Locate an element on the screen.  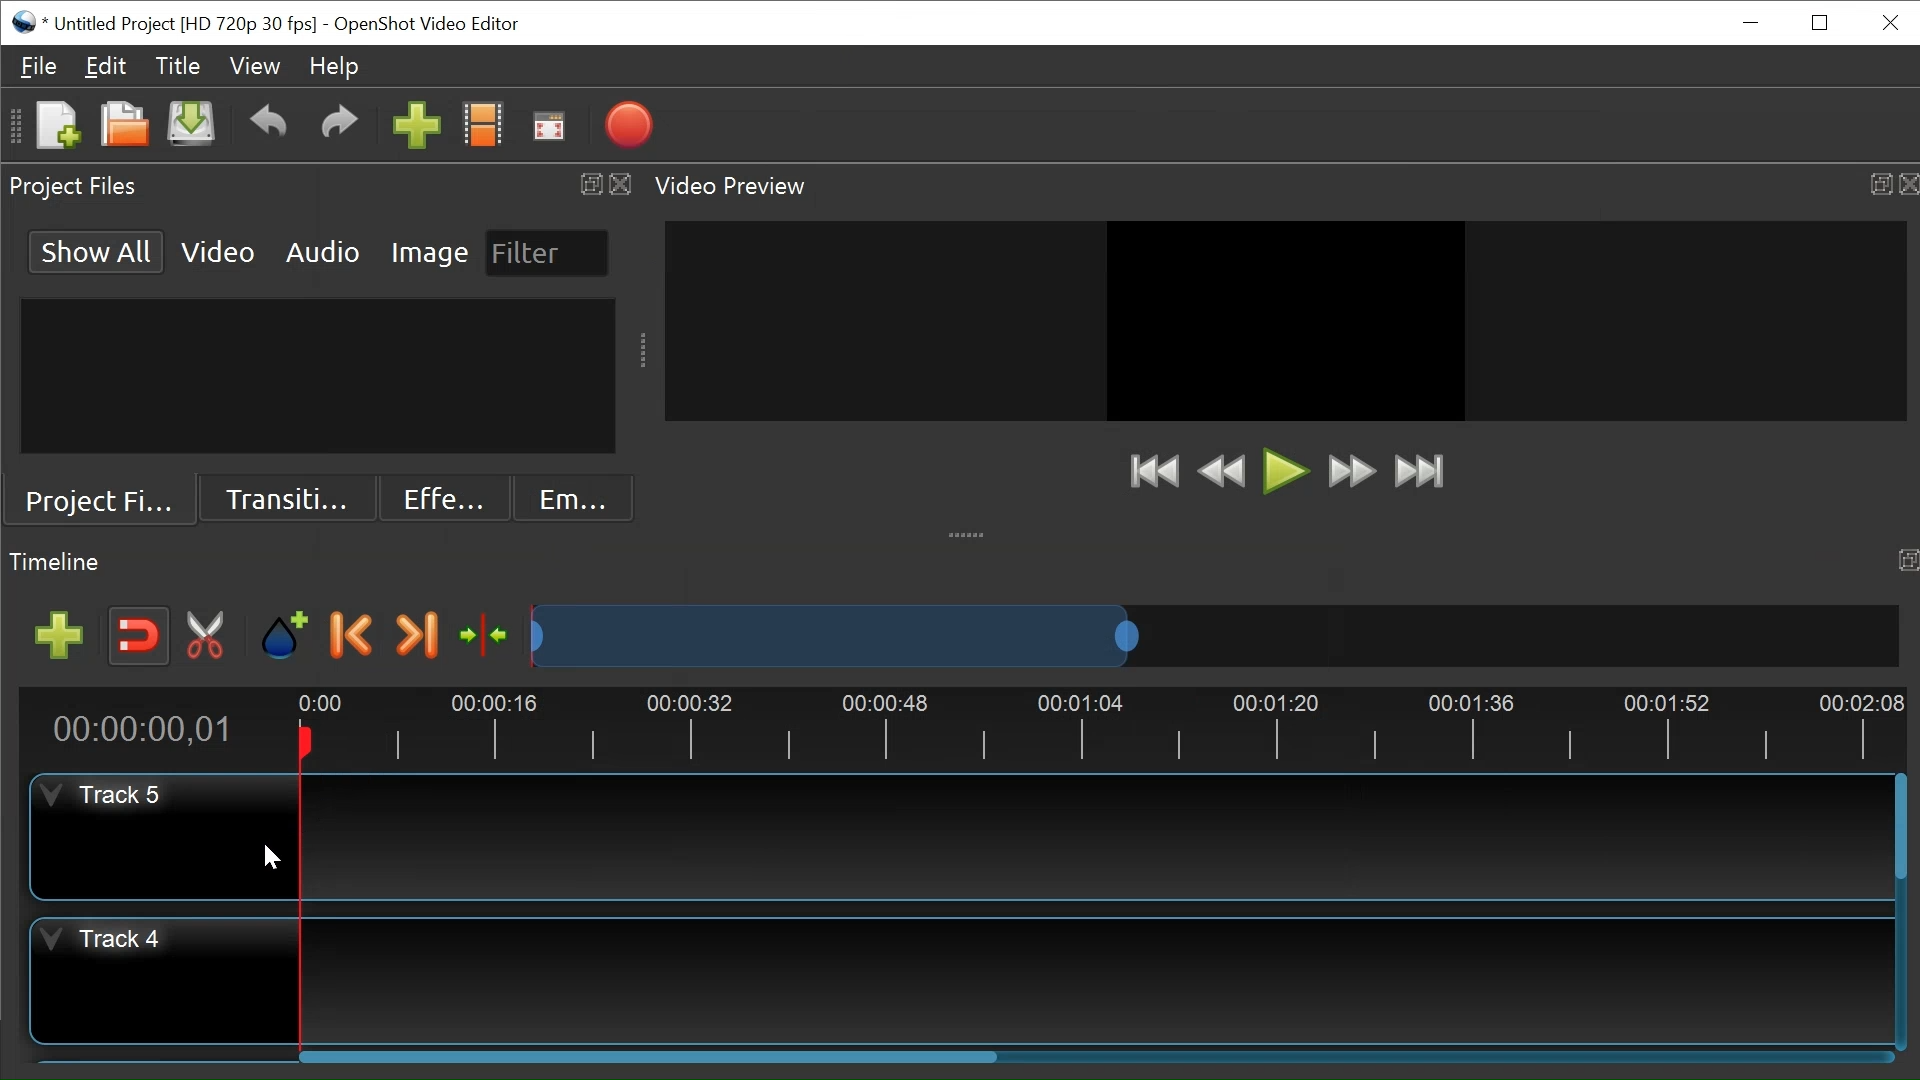
Close is located at coordinates (1887, 22).